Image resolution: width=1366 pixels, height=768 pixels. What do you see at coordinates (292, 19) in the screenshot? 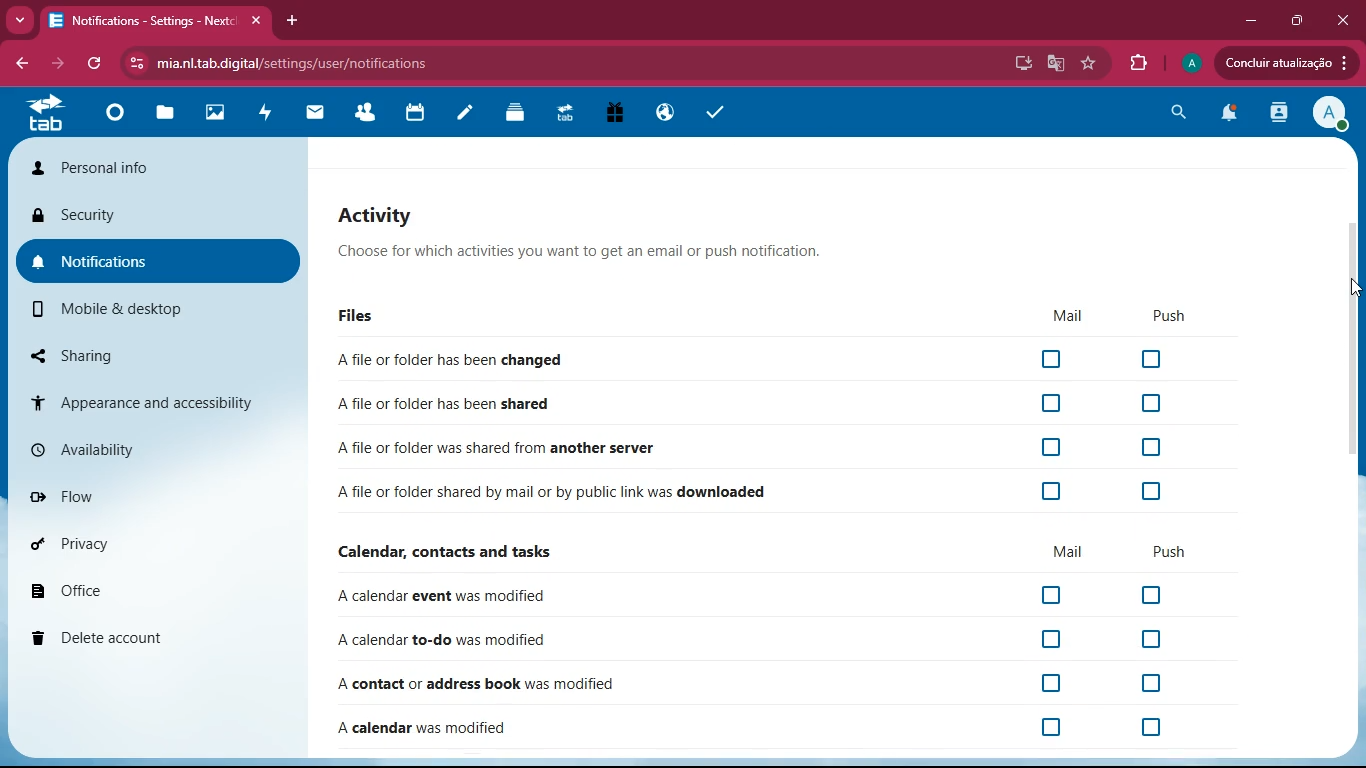
I see `add tab` at bounding box center [292, 19].